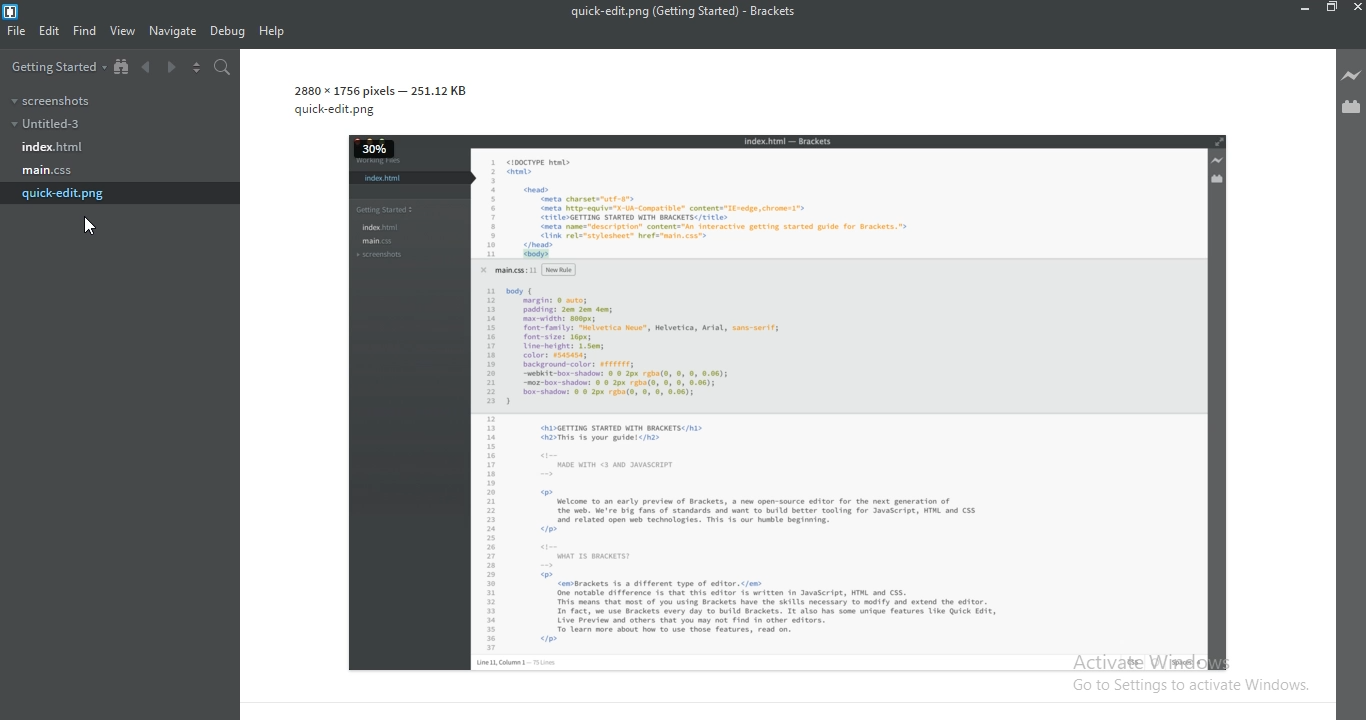  I want to click on restore, so click(1304, 9).